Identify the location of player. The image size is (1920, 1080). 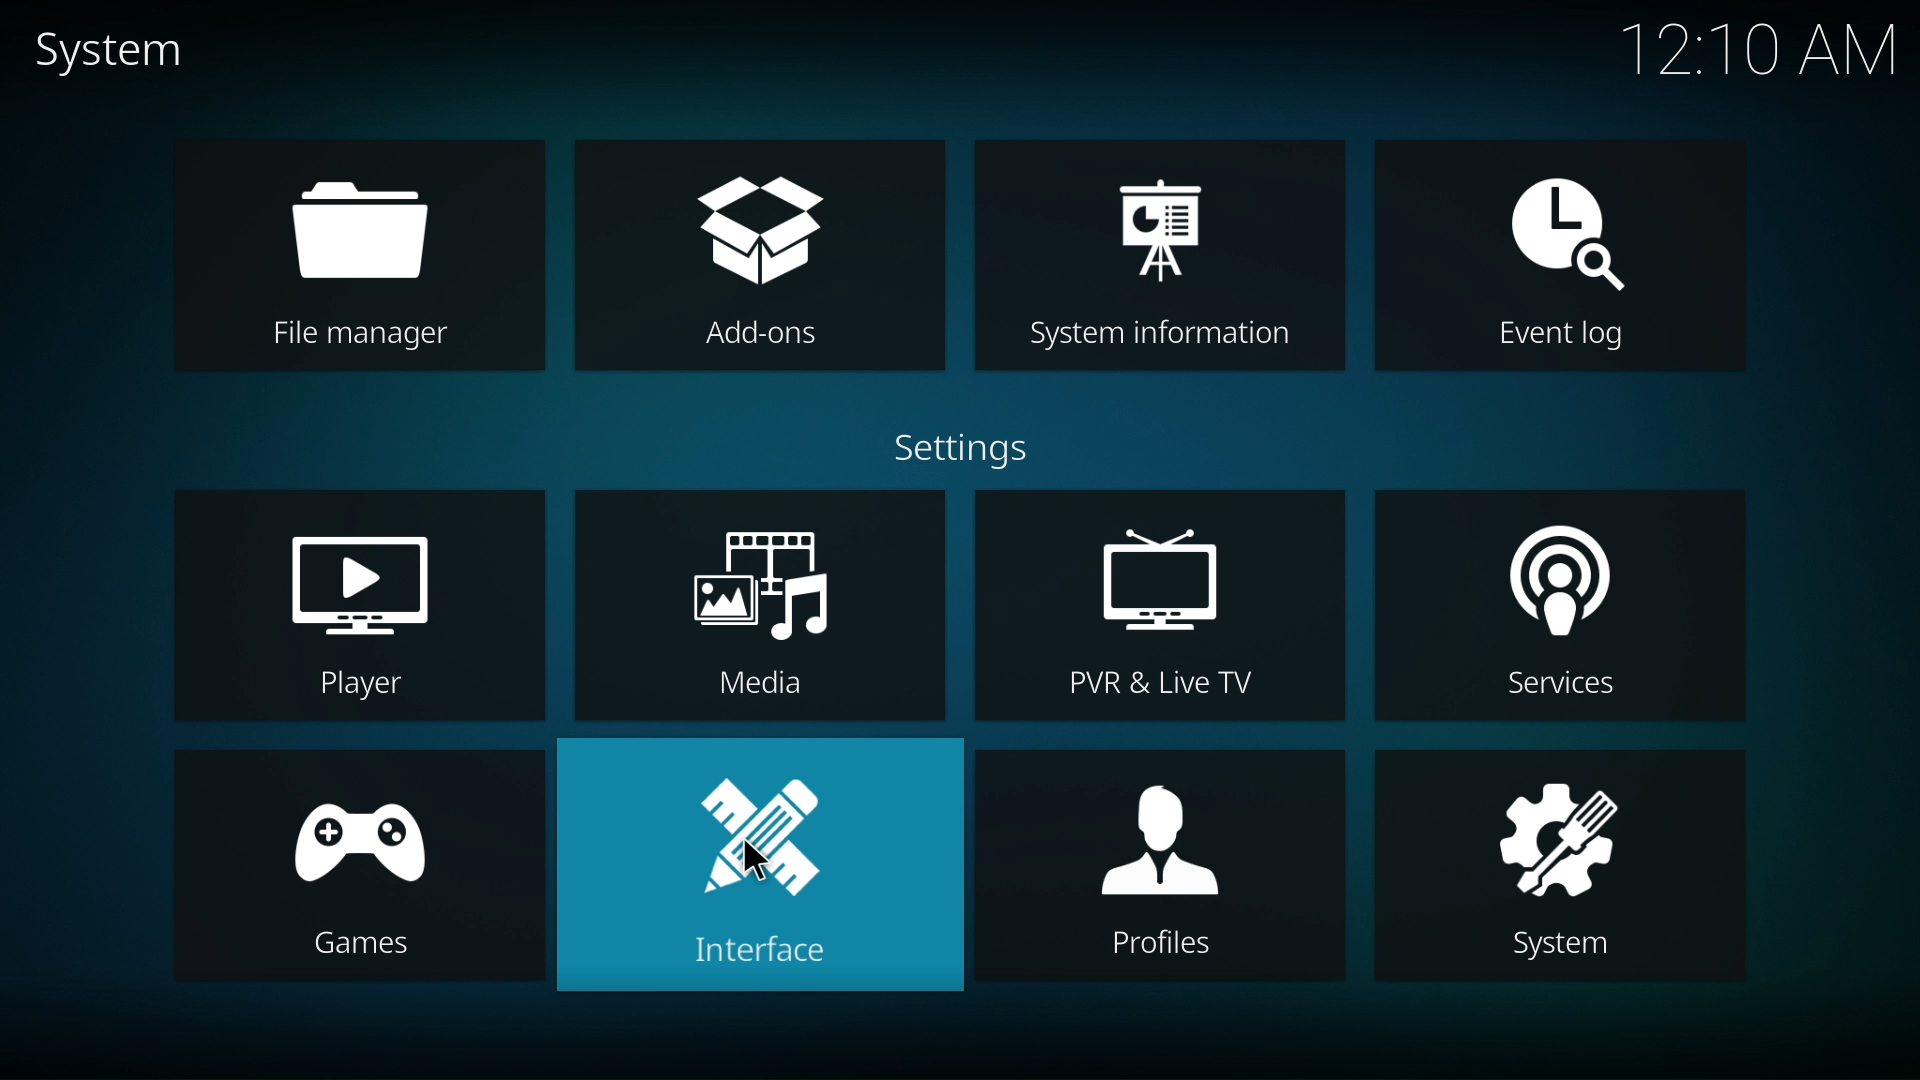
(355, 603).